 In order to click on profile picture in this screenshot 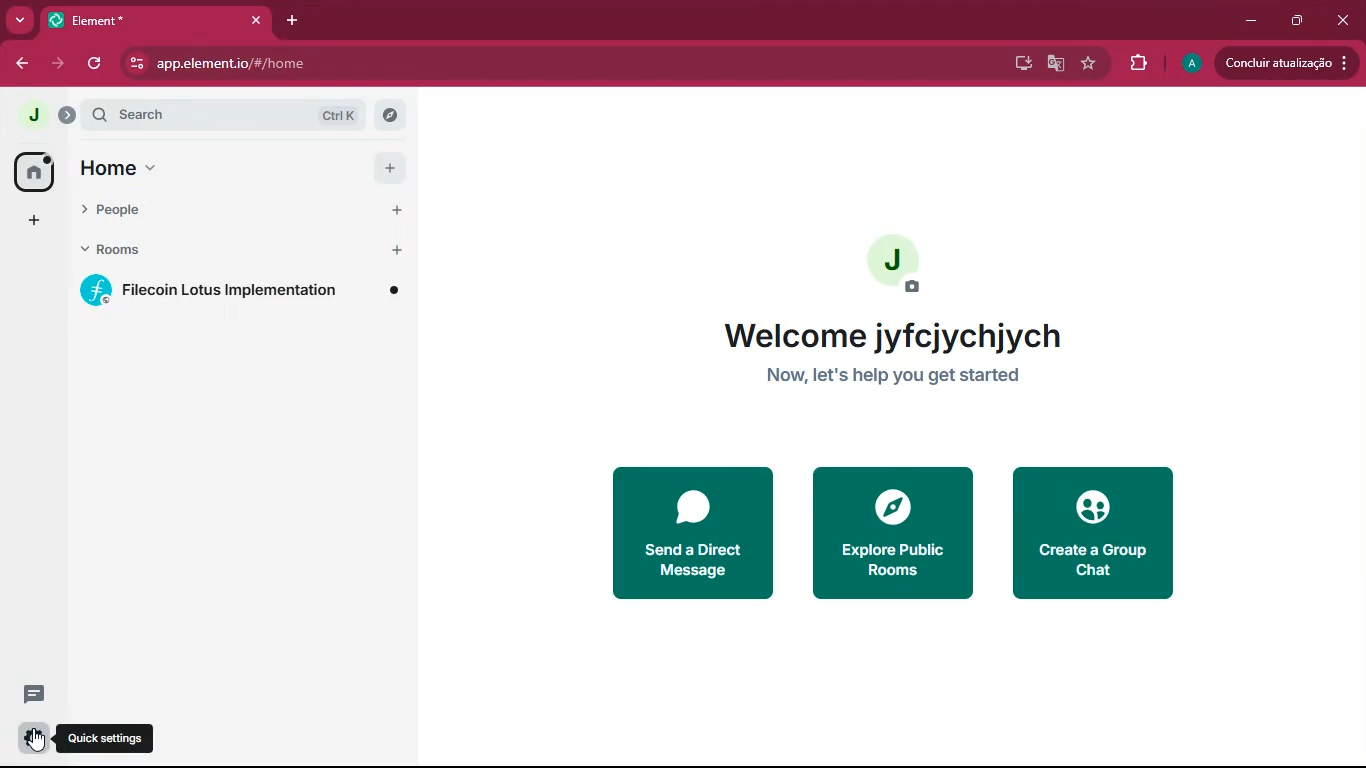, I will do `click(33, 116)`.